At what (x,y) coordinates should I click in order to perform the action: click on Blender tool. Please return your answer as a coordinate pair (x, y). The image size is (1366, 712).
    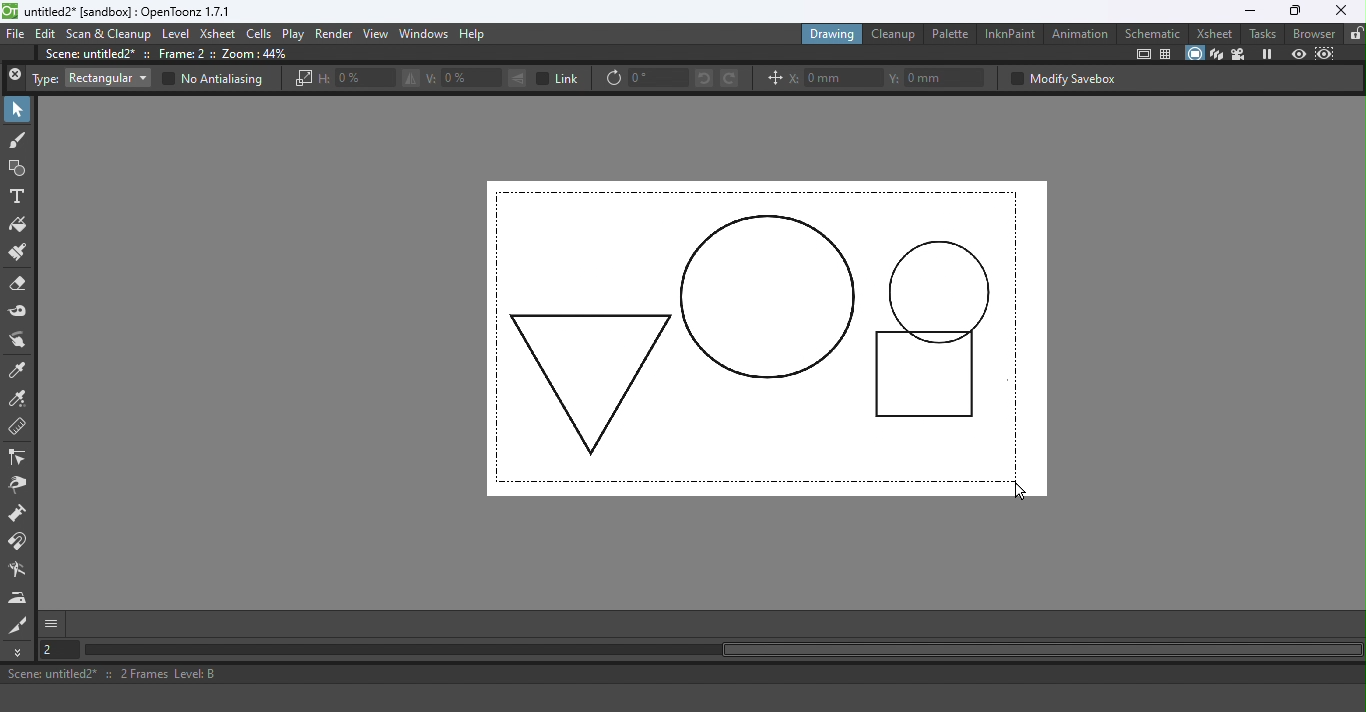
    Looking at the image, I should click on (20, 570).